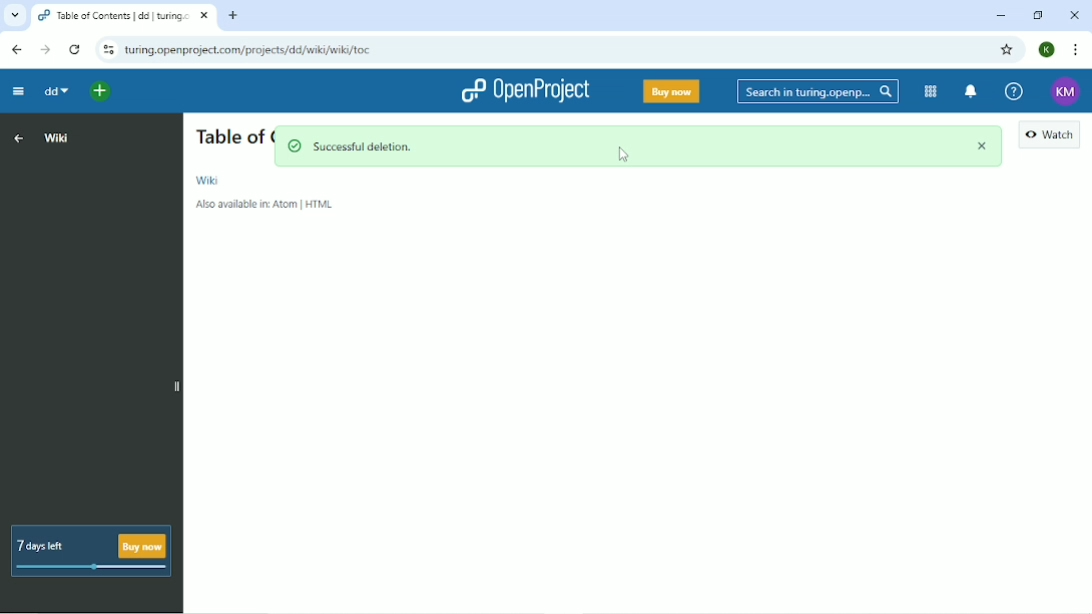  What do you see at coordinates (1065, 91) in the screenshot?
I see `Account` at bounding box center [1065, 91].